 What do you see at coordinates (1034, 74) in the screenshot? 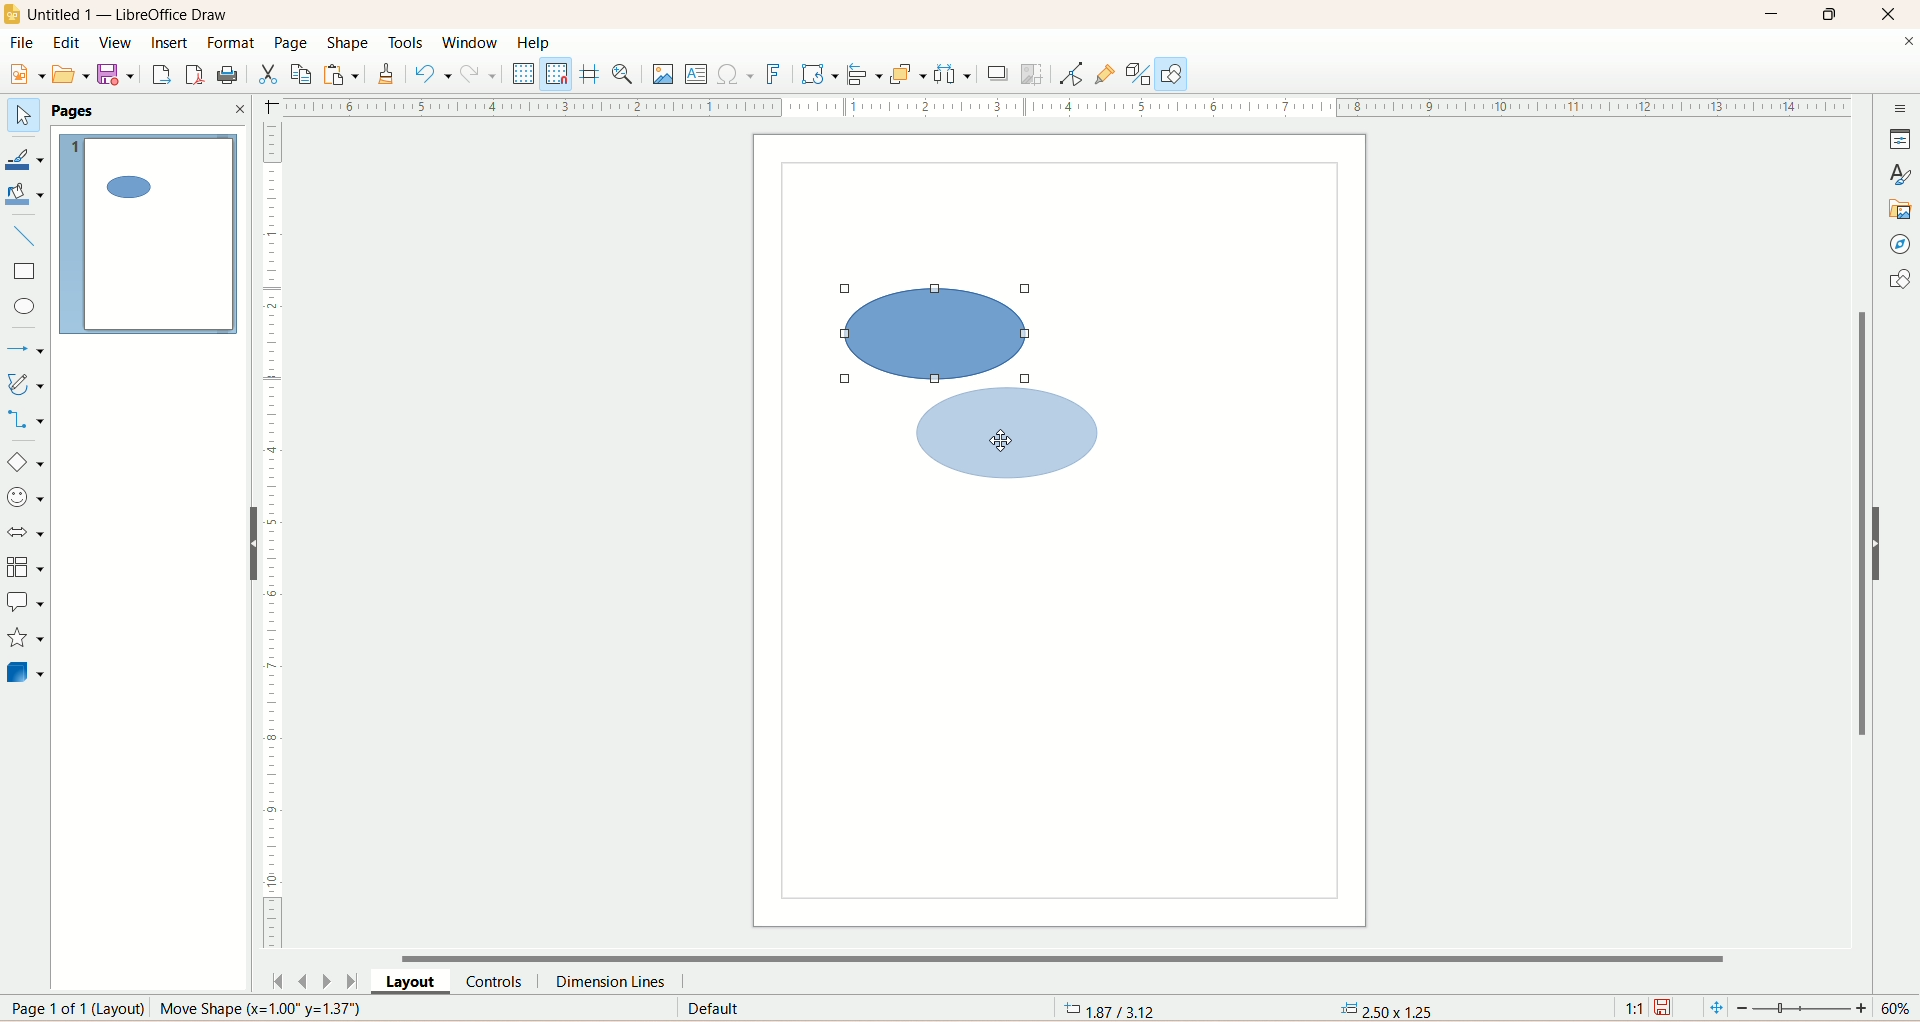
I see `crop image` at bounding box center [1034, 74].